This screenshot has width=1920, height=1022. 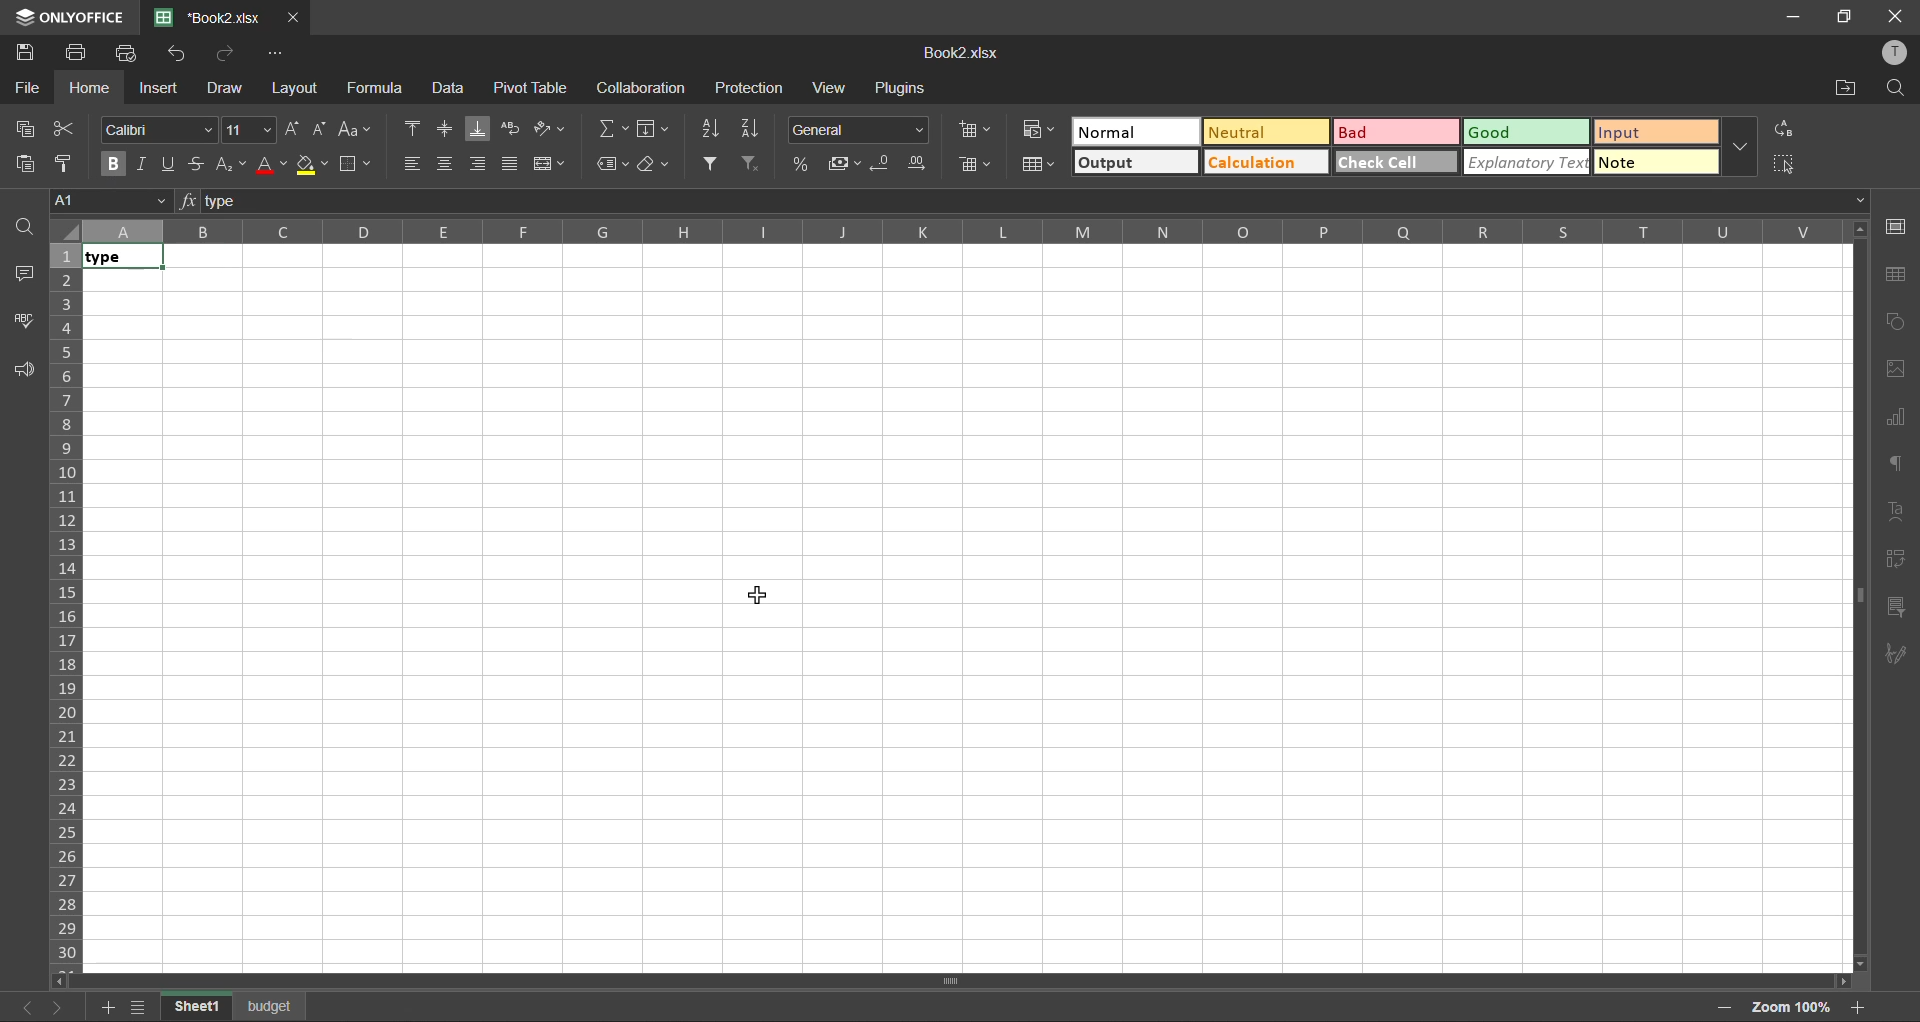 I want to click on print, so click(x=77, y=53).